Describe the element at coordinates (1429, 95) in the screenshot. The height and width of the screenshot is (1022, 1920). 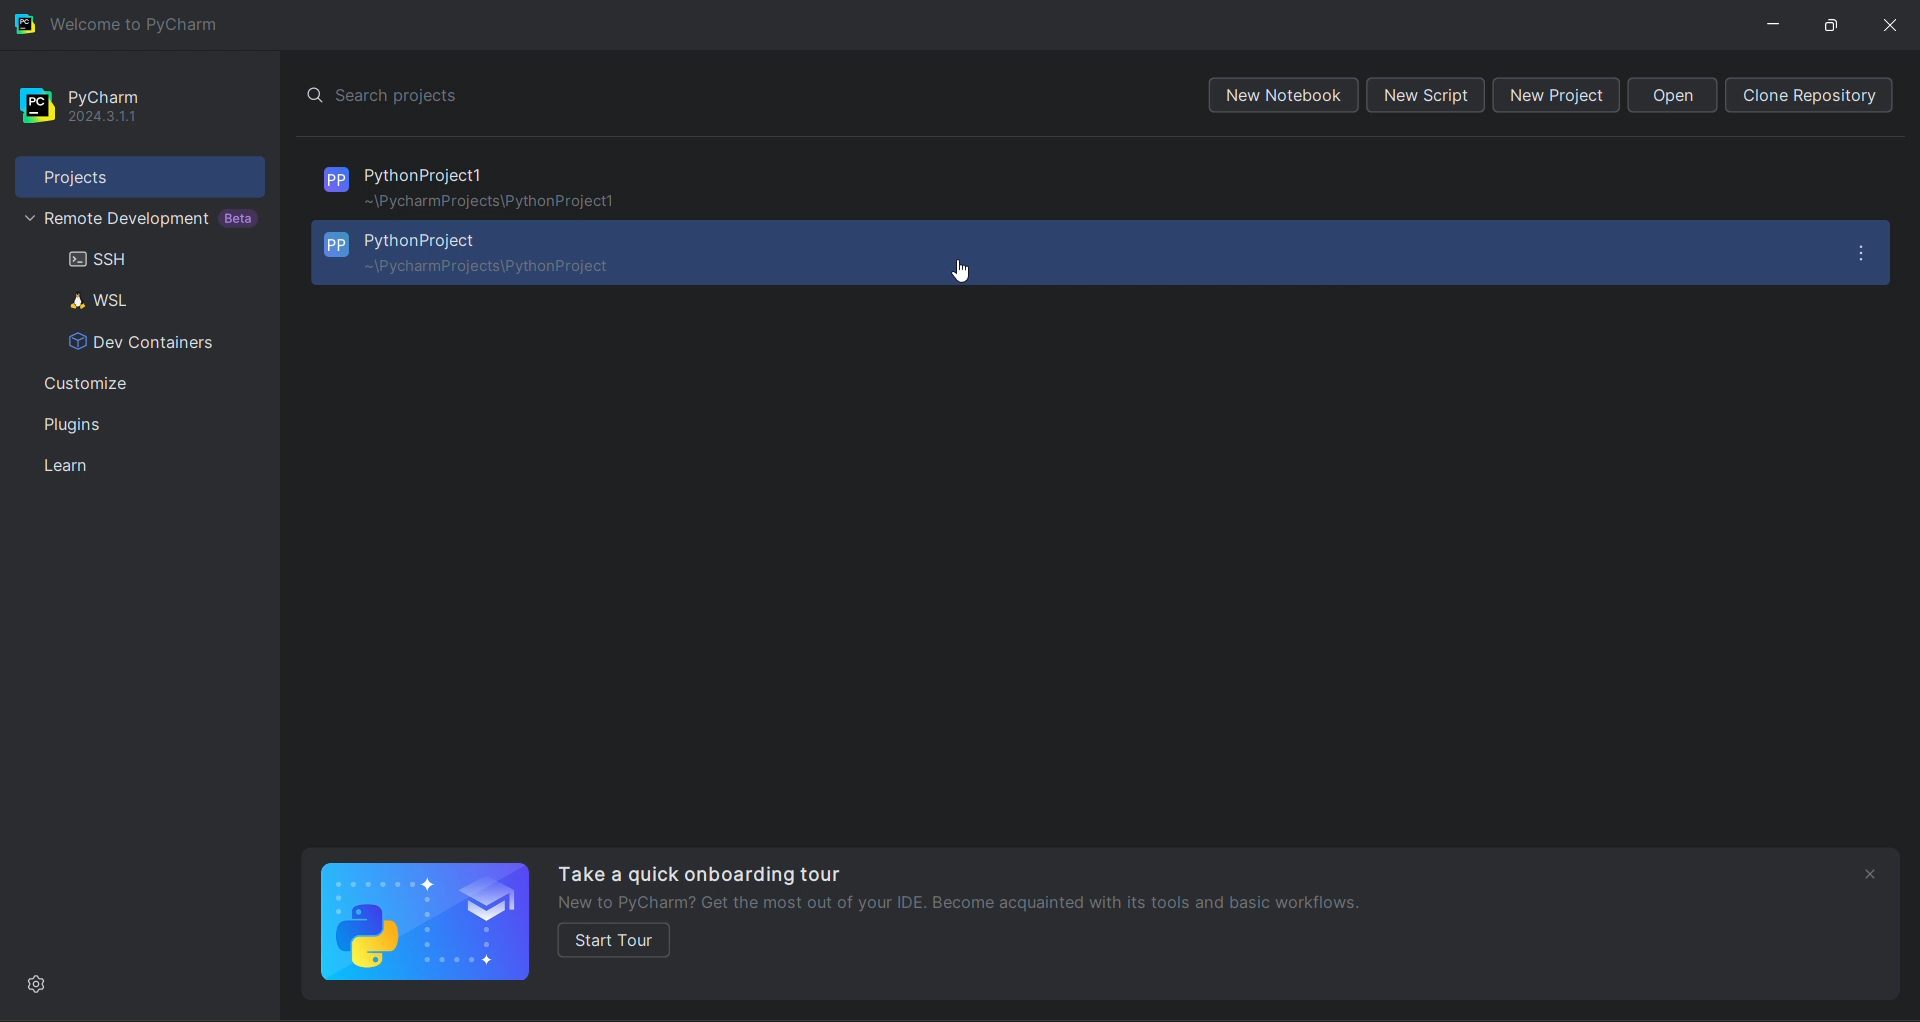
I see `new script` at that location.